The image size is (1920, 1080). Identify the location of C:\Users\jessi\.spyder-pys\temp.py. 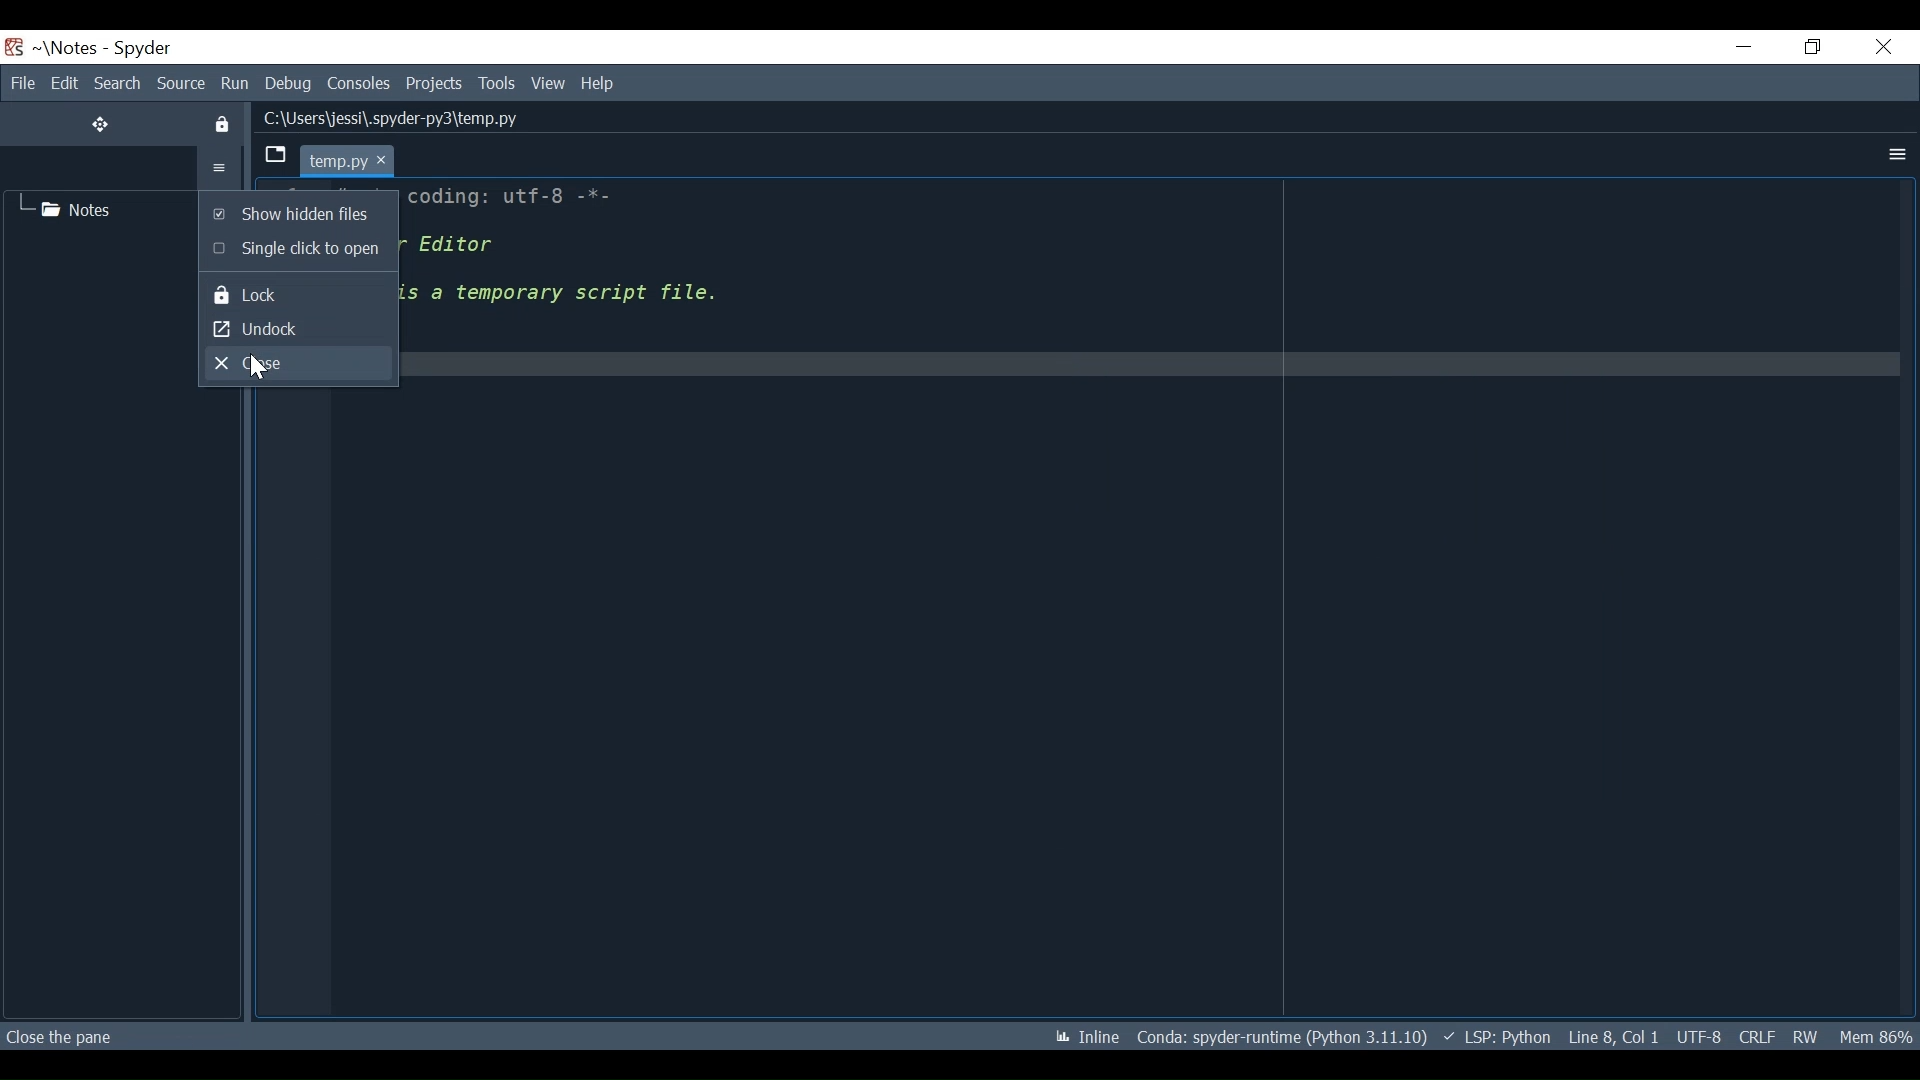
(412, 116).